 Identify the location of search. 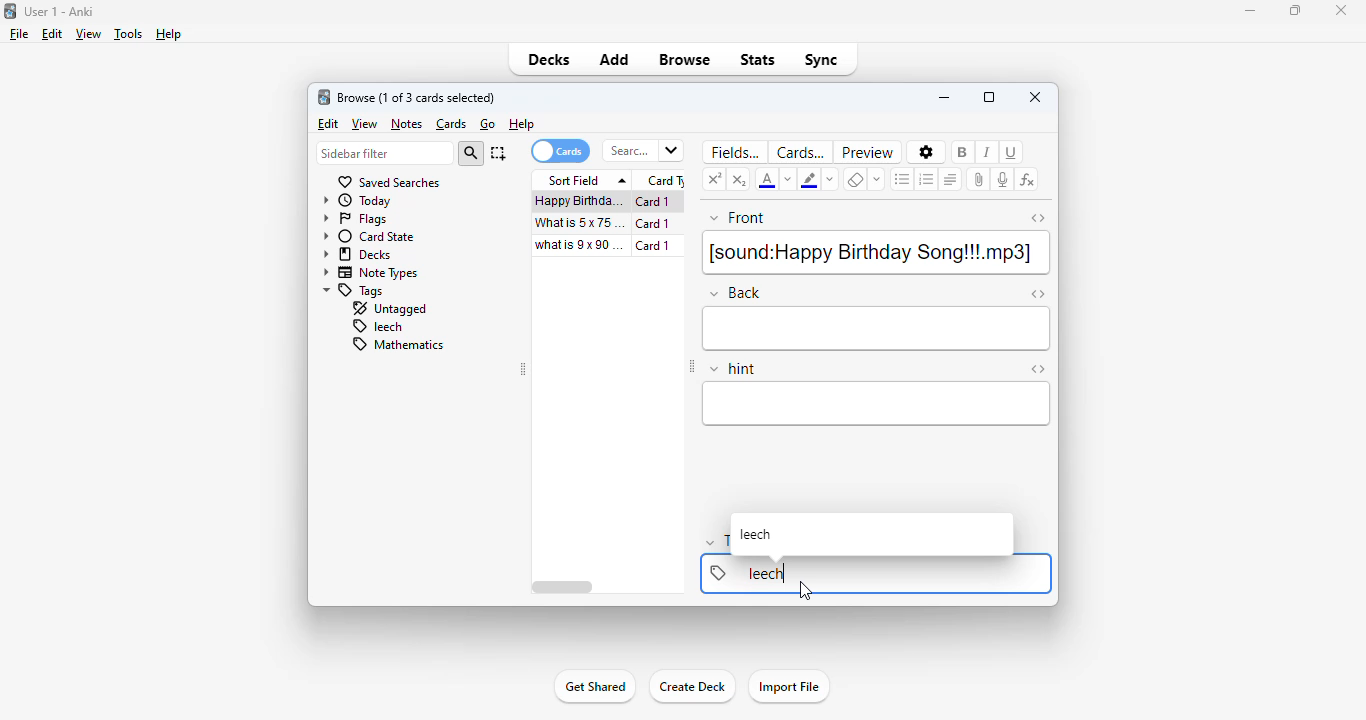
(471, 154).